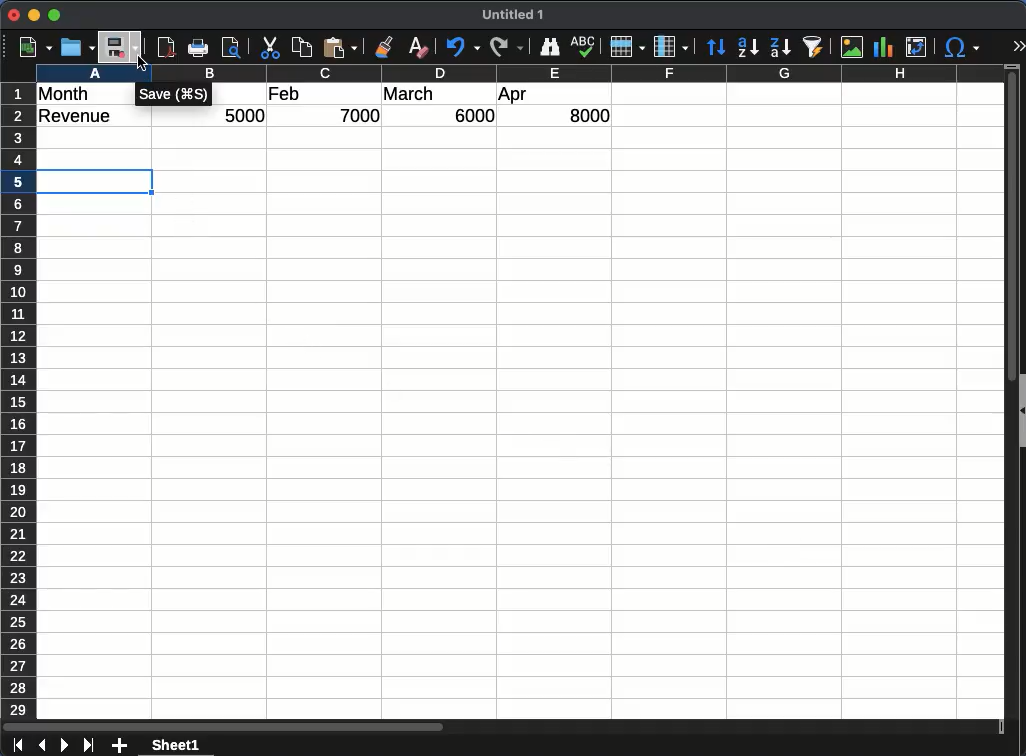 This screenshot has height=756, width=1026. I want to click on ascending, so click(748, 47).